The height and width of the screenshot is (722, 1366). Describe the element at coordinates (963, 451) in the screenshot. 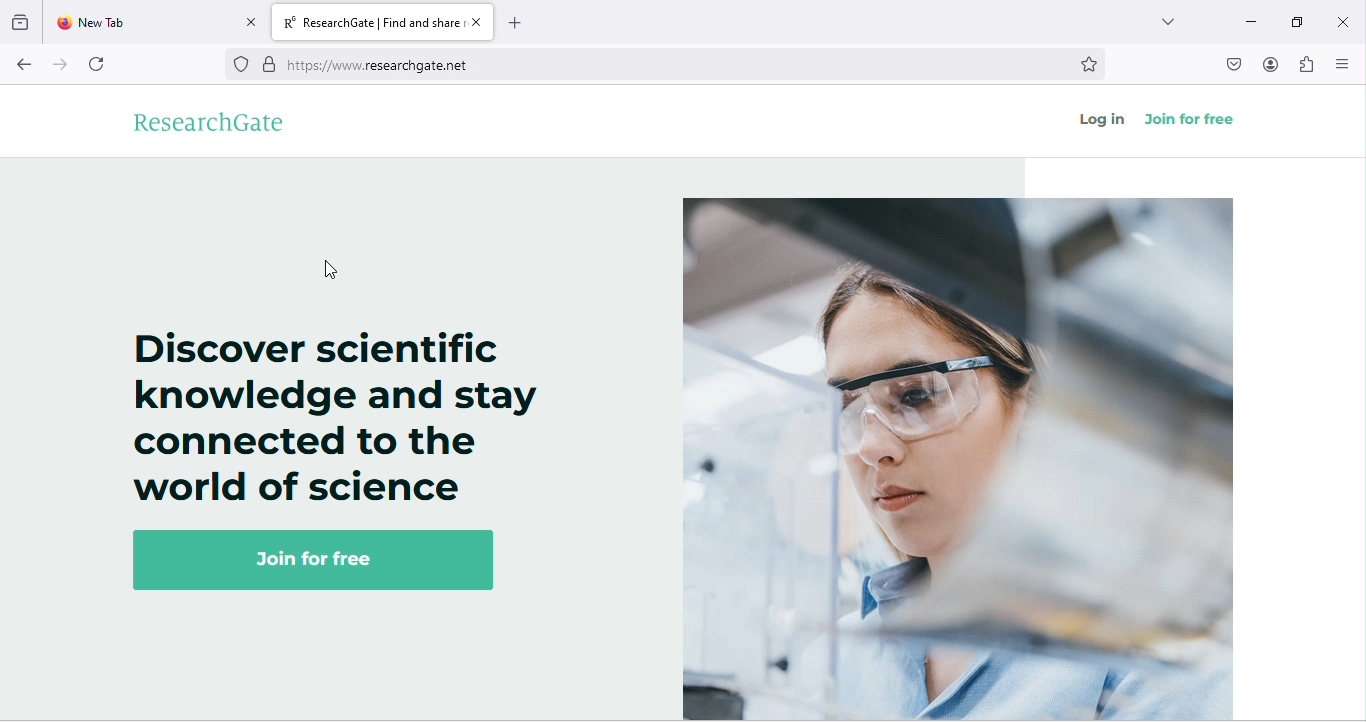

I see `image` at that location.